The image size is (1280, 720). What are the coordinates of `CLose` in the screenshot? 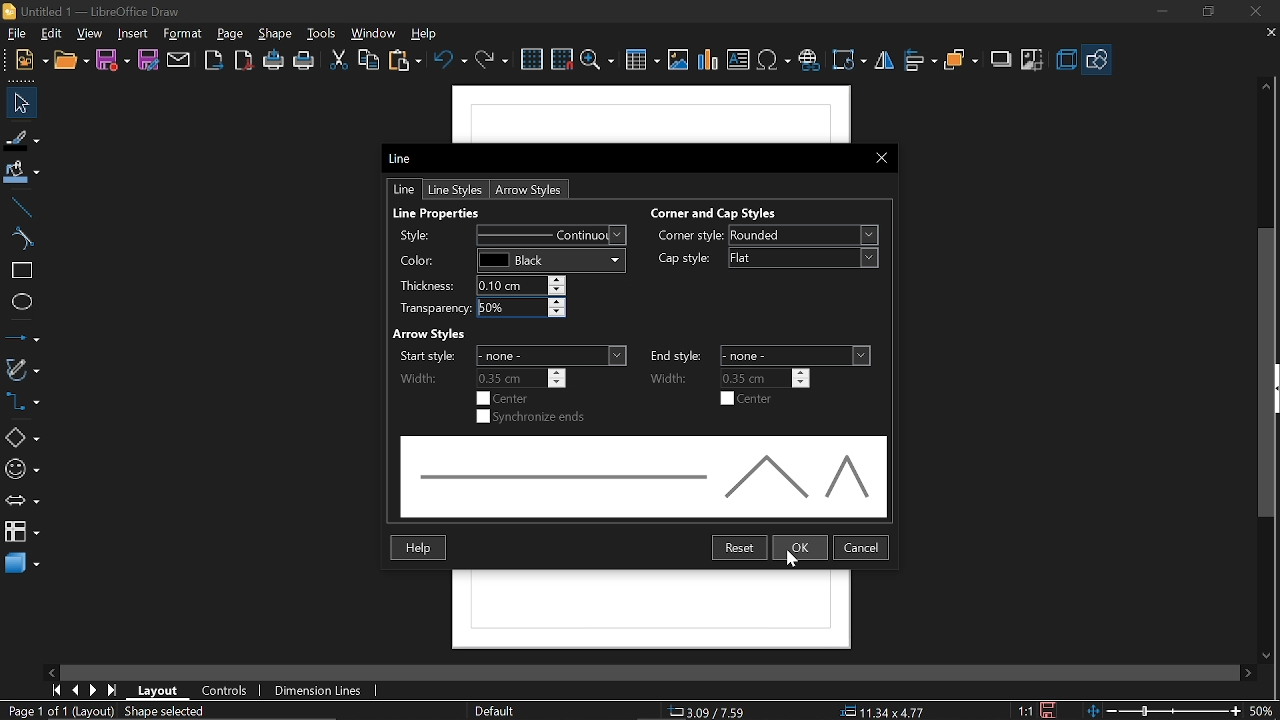 It's located at (879, 159).